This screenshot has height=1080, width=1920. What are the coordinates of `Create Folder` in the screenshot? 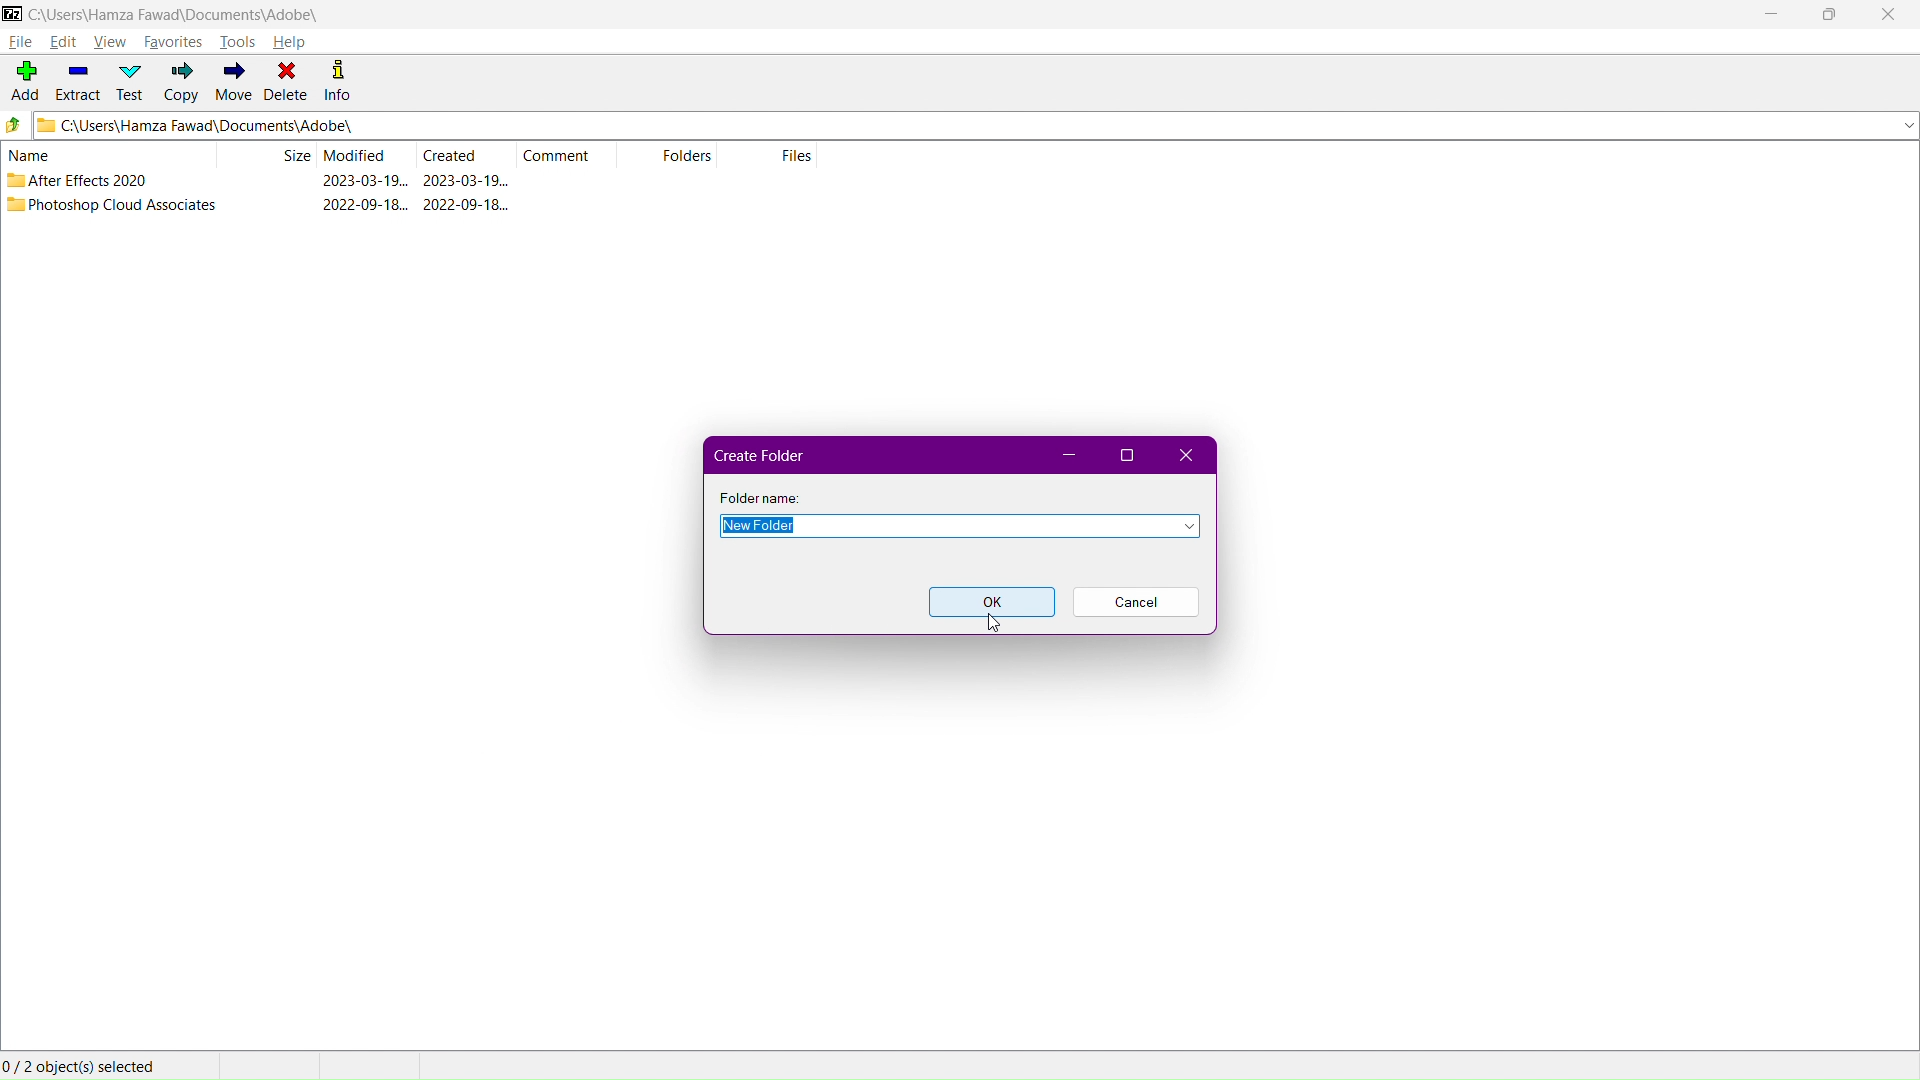 It's located at (761, 453).